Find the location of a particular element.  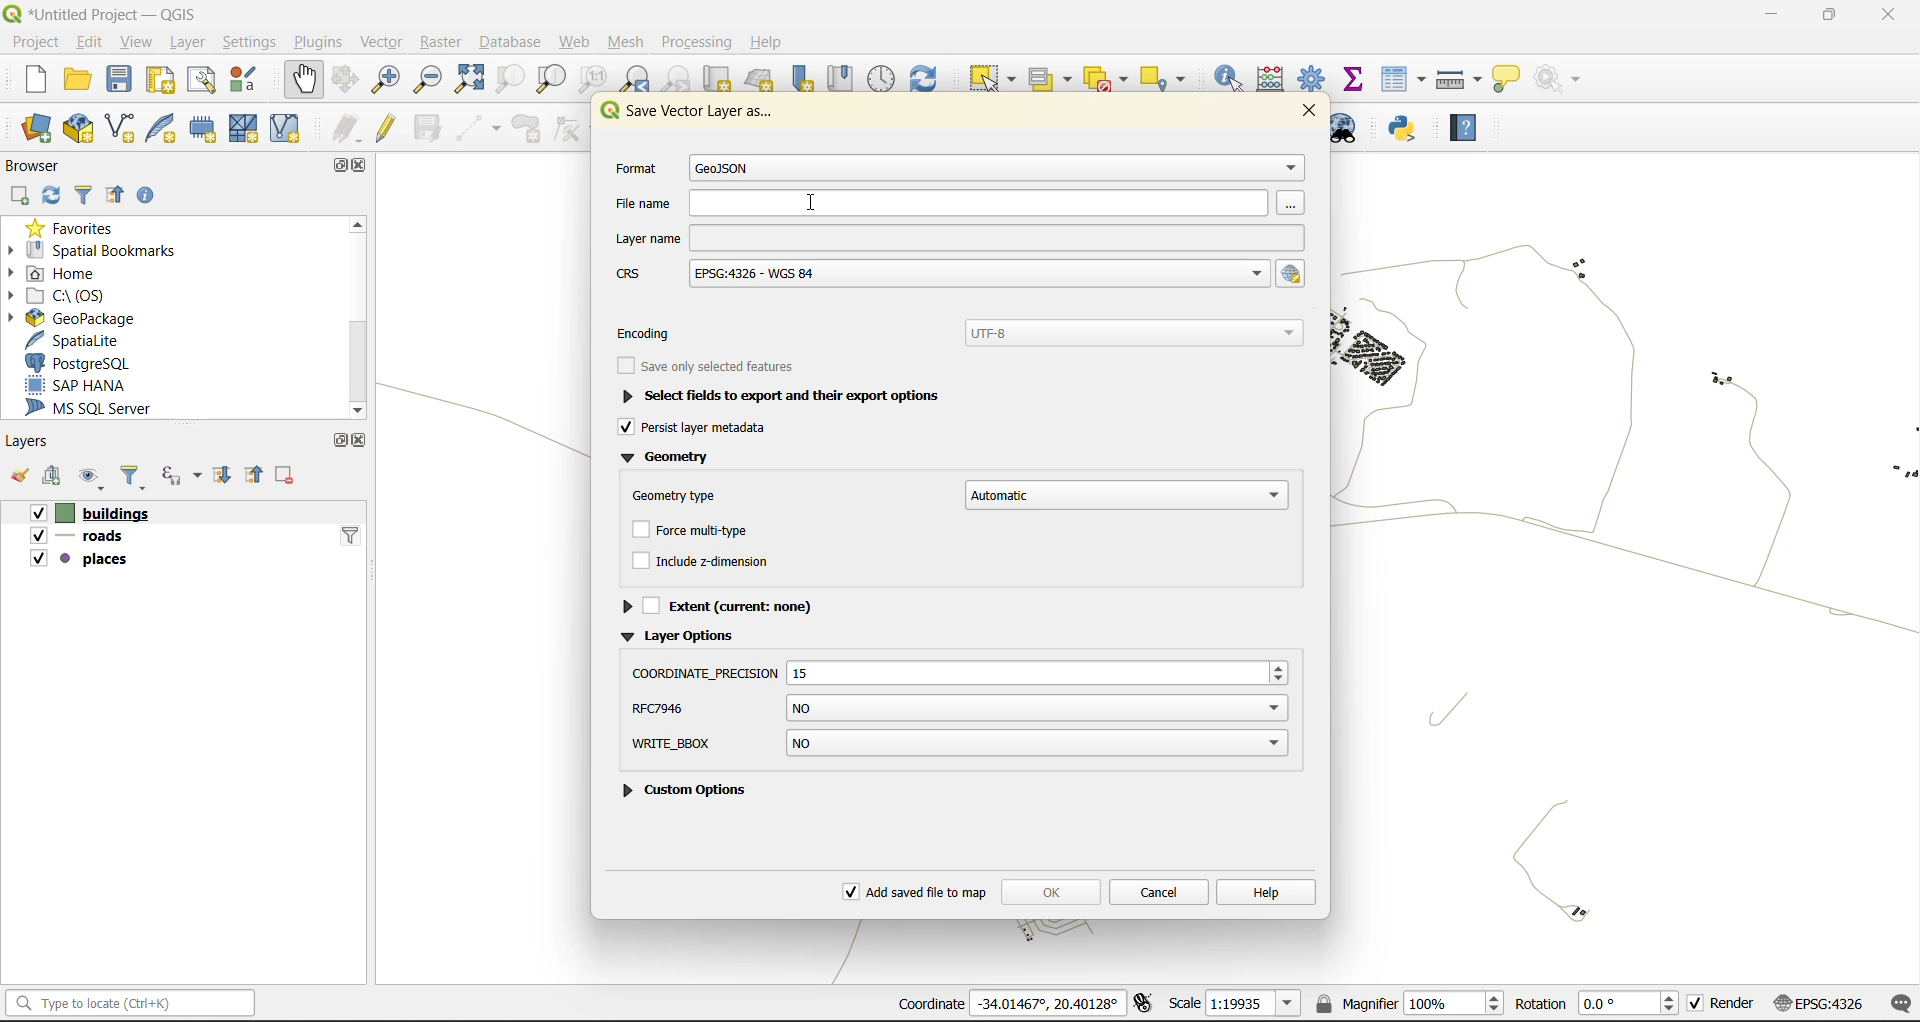

Service Vector layer is located at coordinates (686, 117).